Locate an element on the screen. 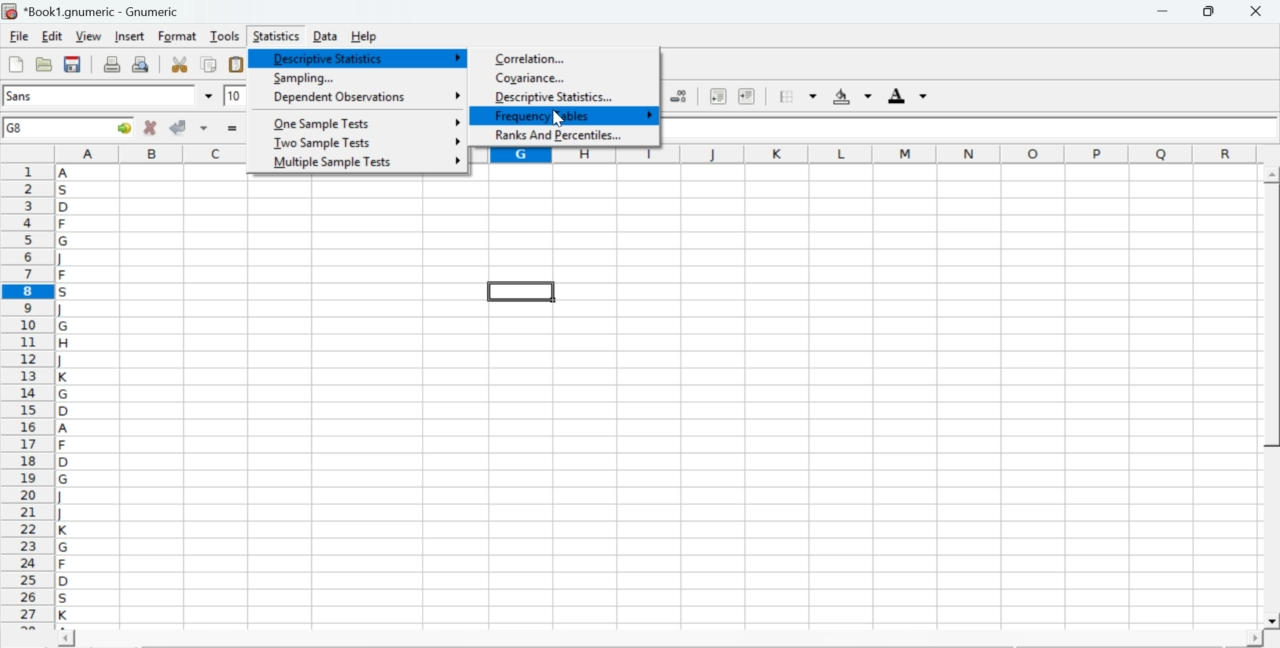 The width and height of the screenshot is (1280, 648). restore down is located at coordinates (1210, 12).